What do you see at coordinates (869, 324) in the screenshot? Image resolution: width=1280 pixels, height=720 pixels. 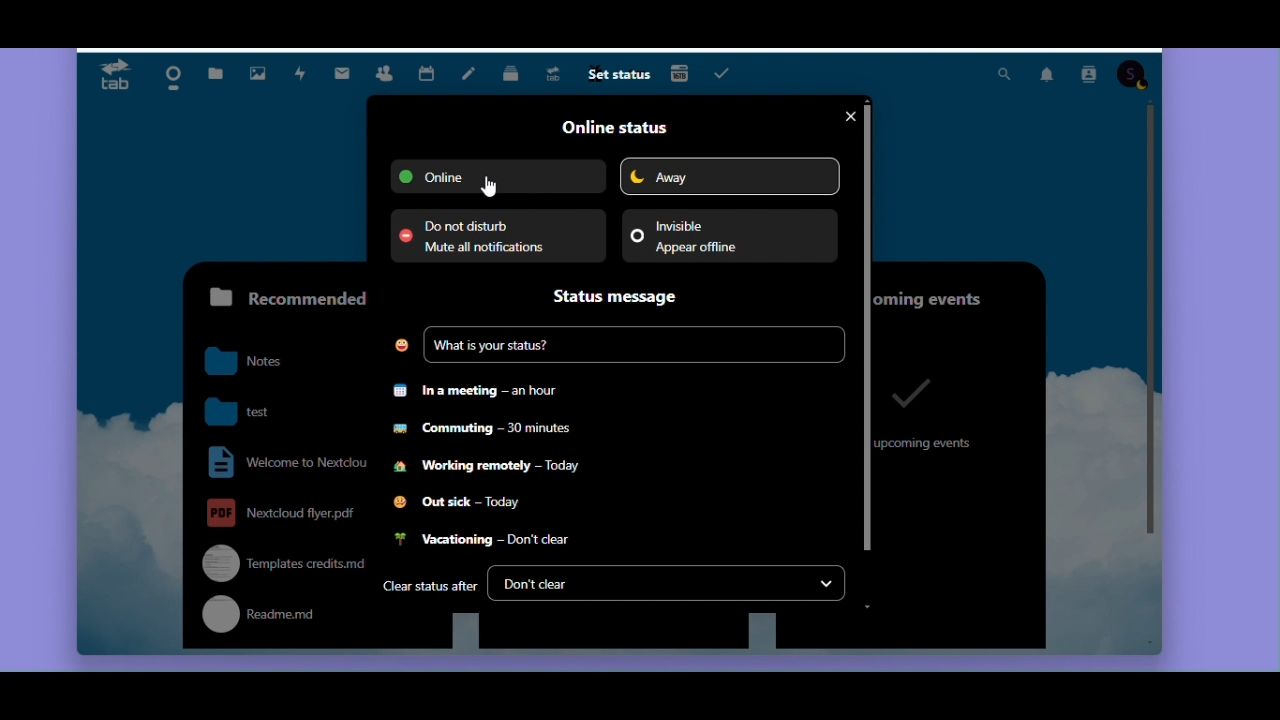 I see `Vertical scrollbar` at bounding box center [869, 324].